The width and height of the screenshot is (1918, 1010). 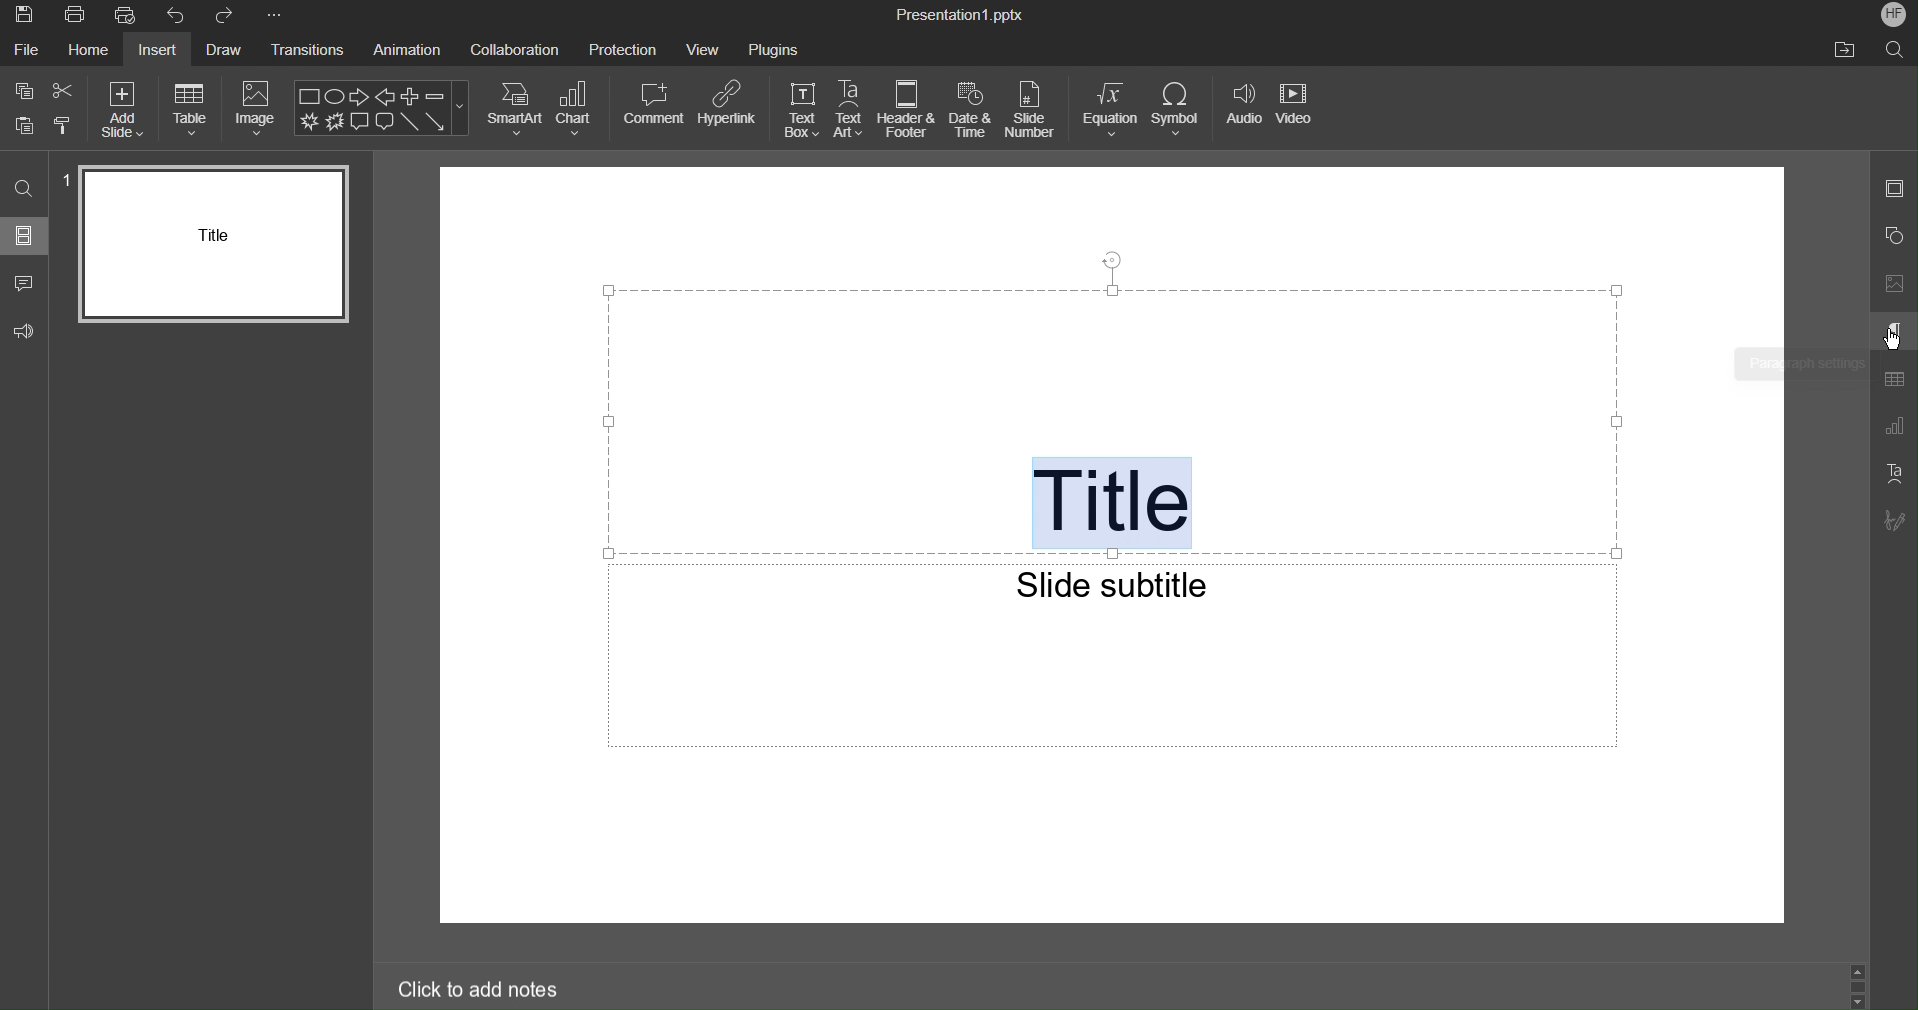 I want to click on Insert, so click(x=155, y=51).